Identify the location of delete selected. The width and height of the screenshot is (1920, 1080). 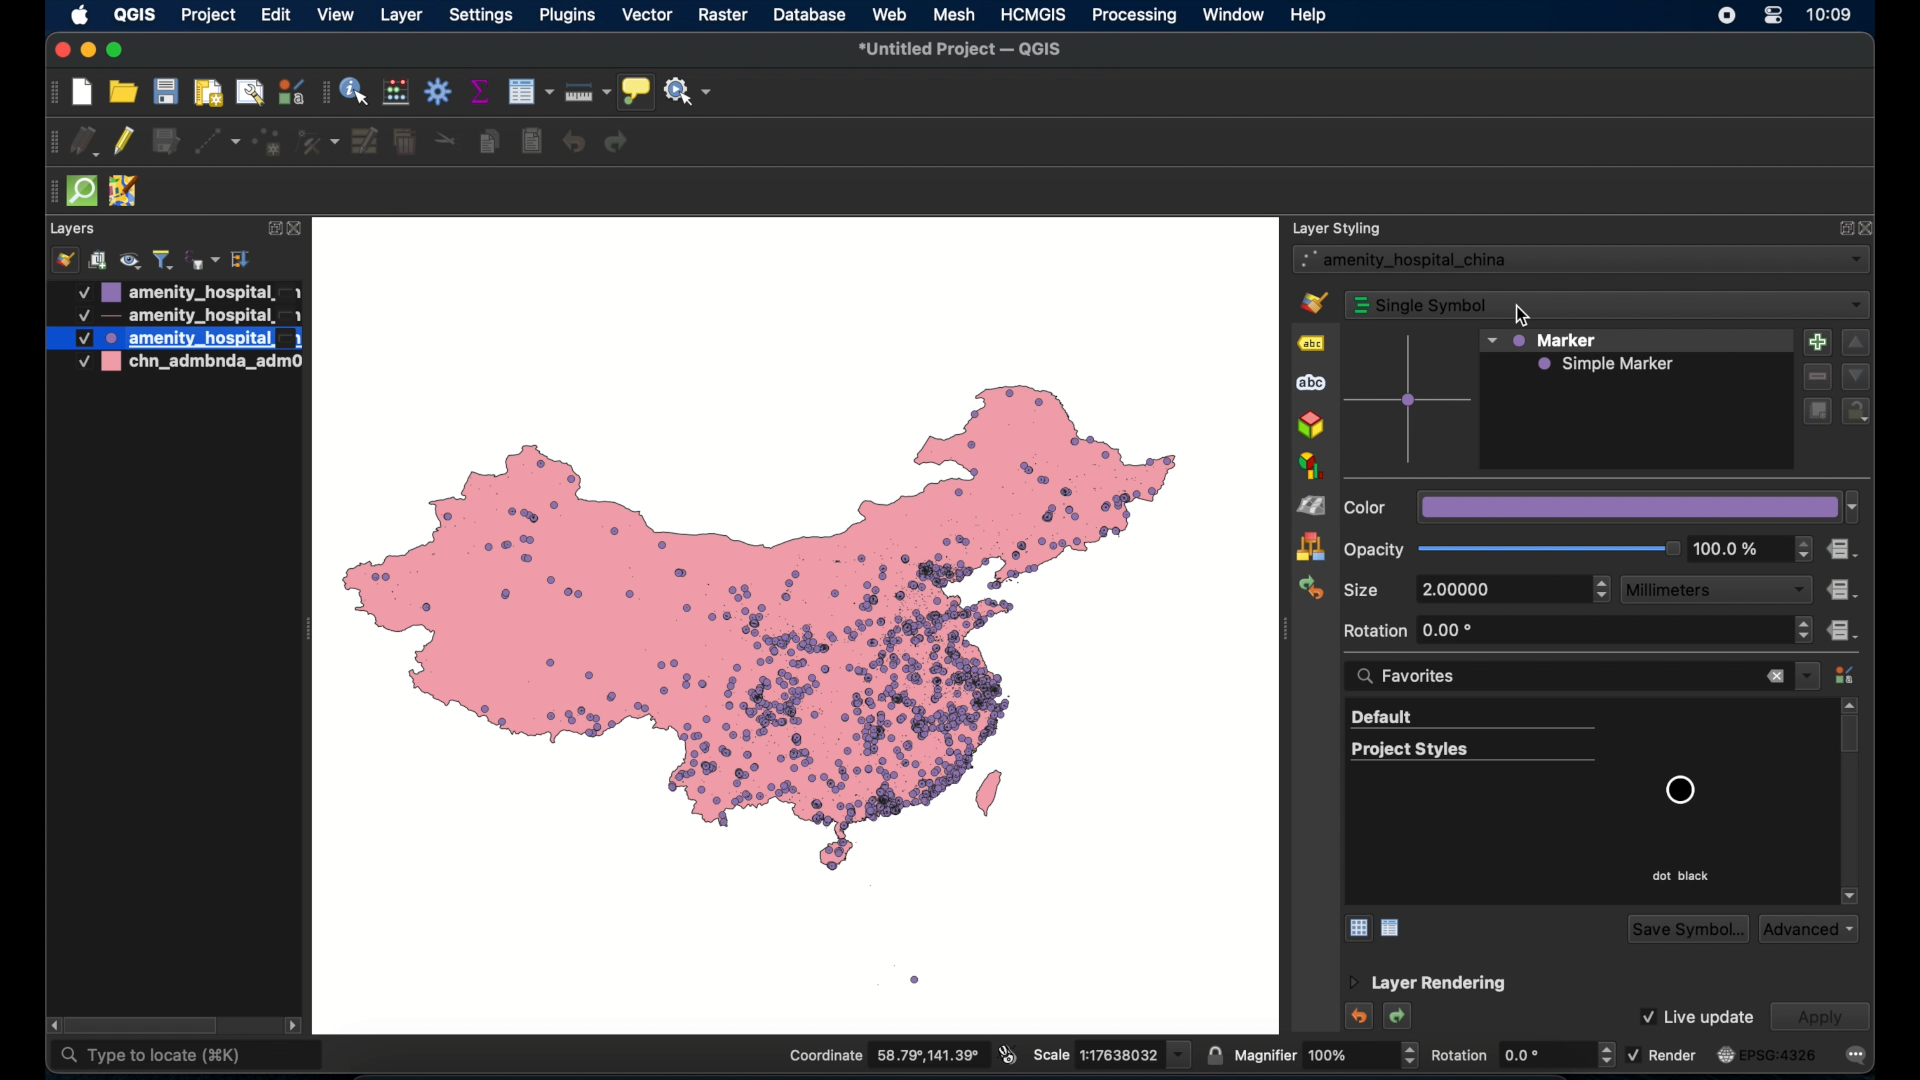
(531, 142).